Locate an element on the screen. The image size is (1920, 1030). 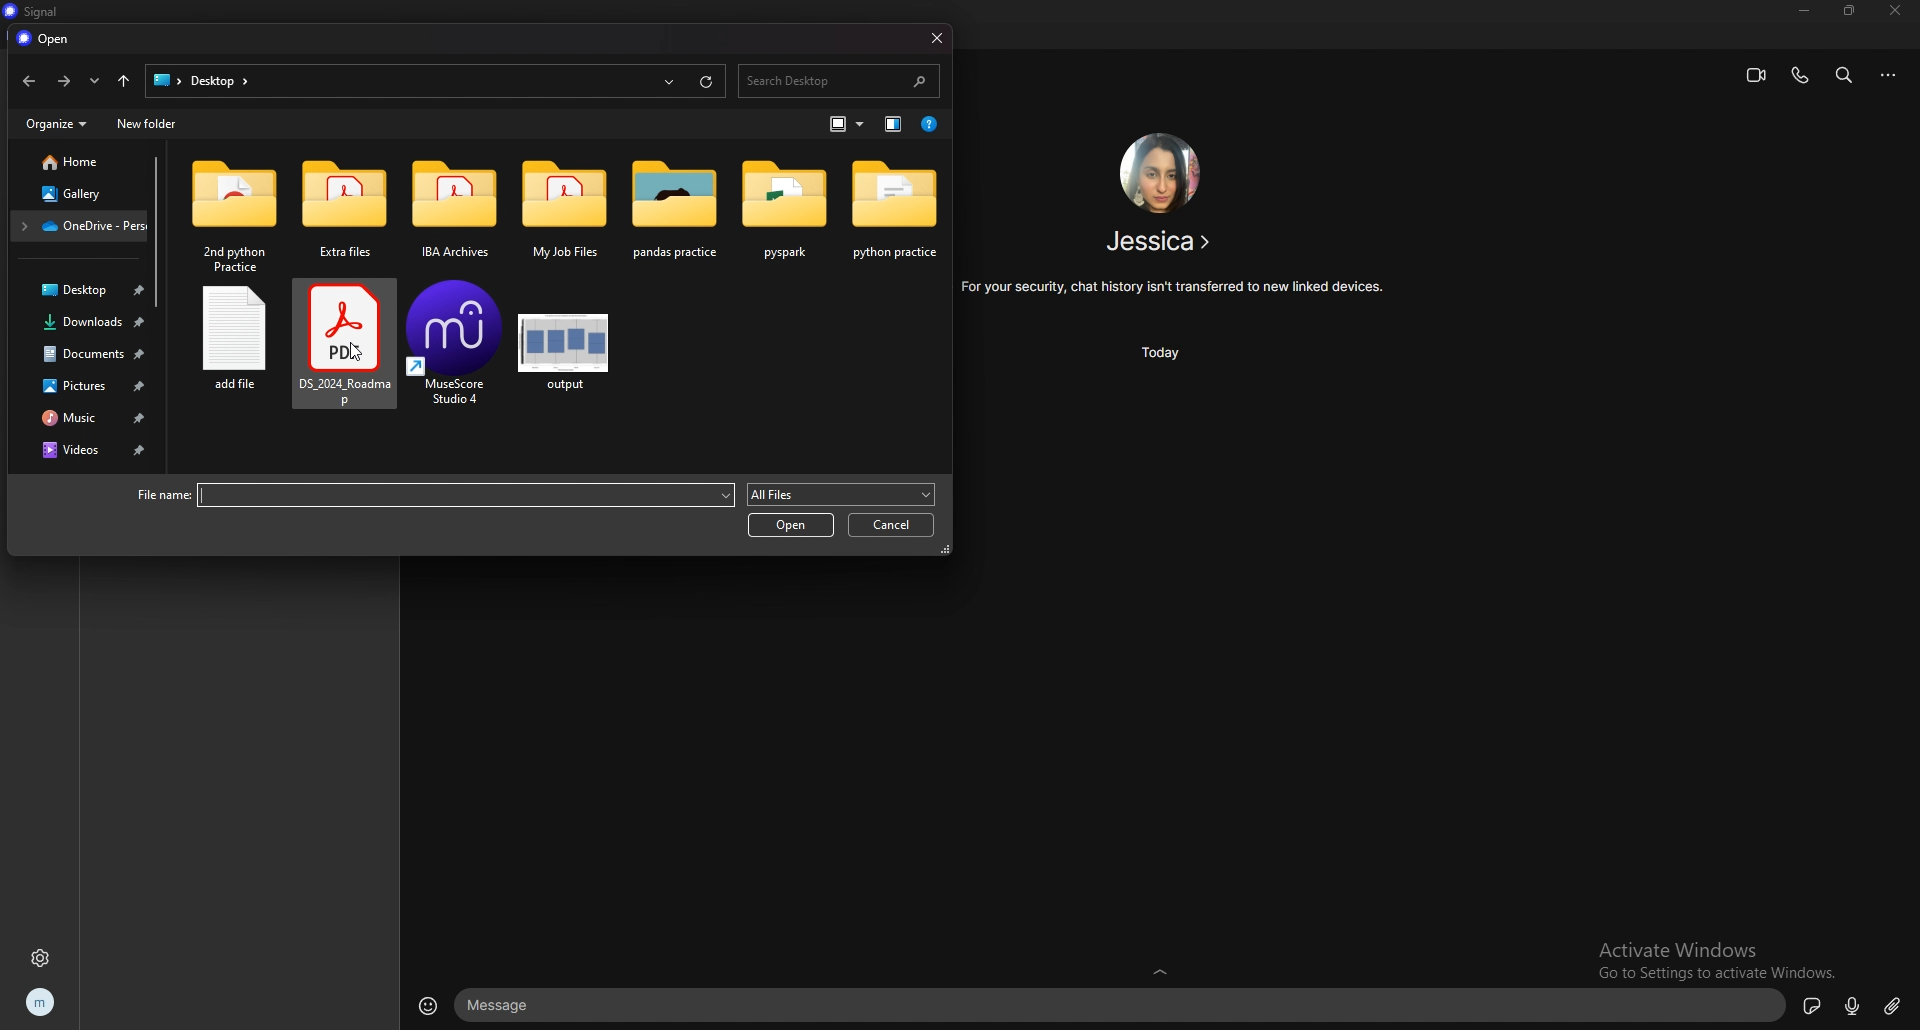
folder is located at coordinates (455, 212).